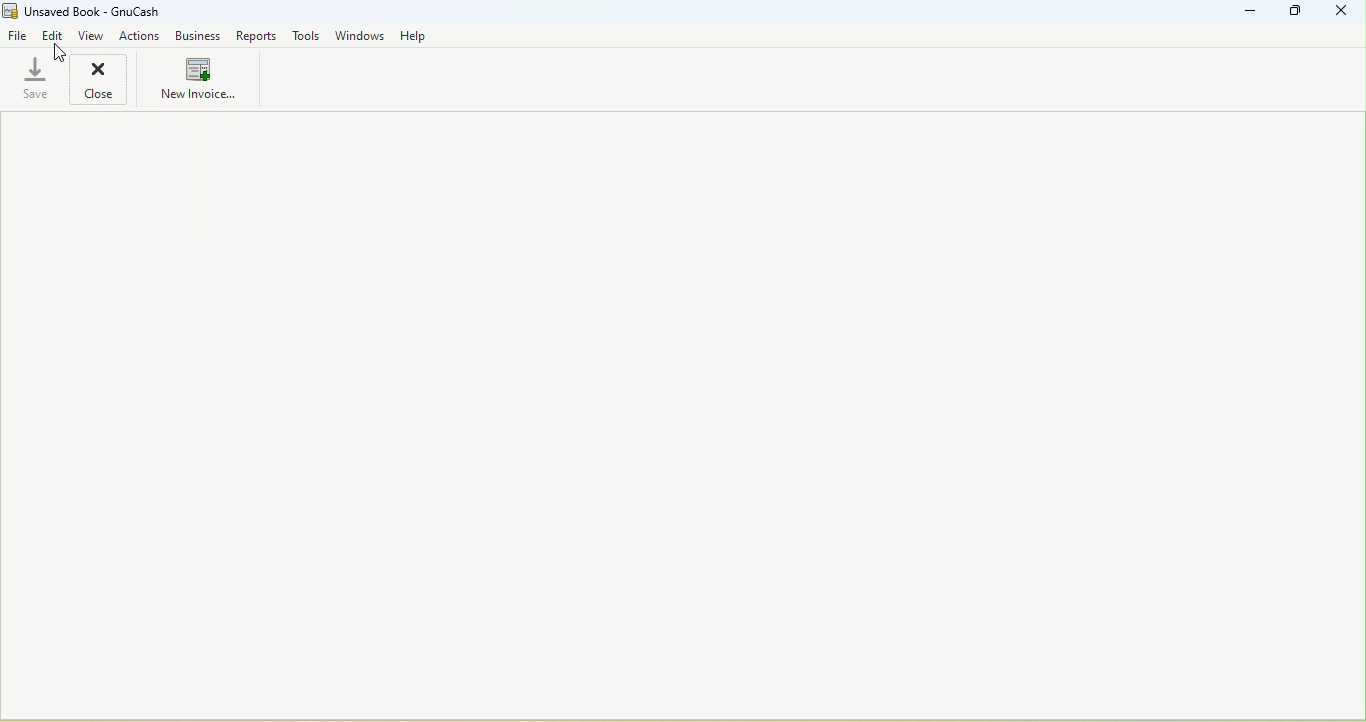 This screenshot has height=722, width=1366. Describe the element at coordinates (60, 53) in the screenshot. I see `cursor` at that location.